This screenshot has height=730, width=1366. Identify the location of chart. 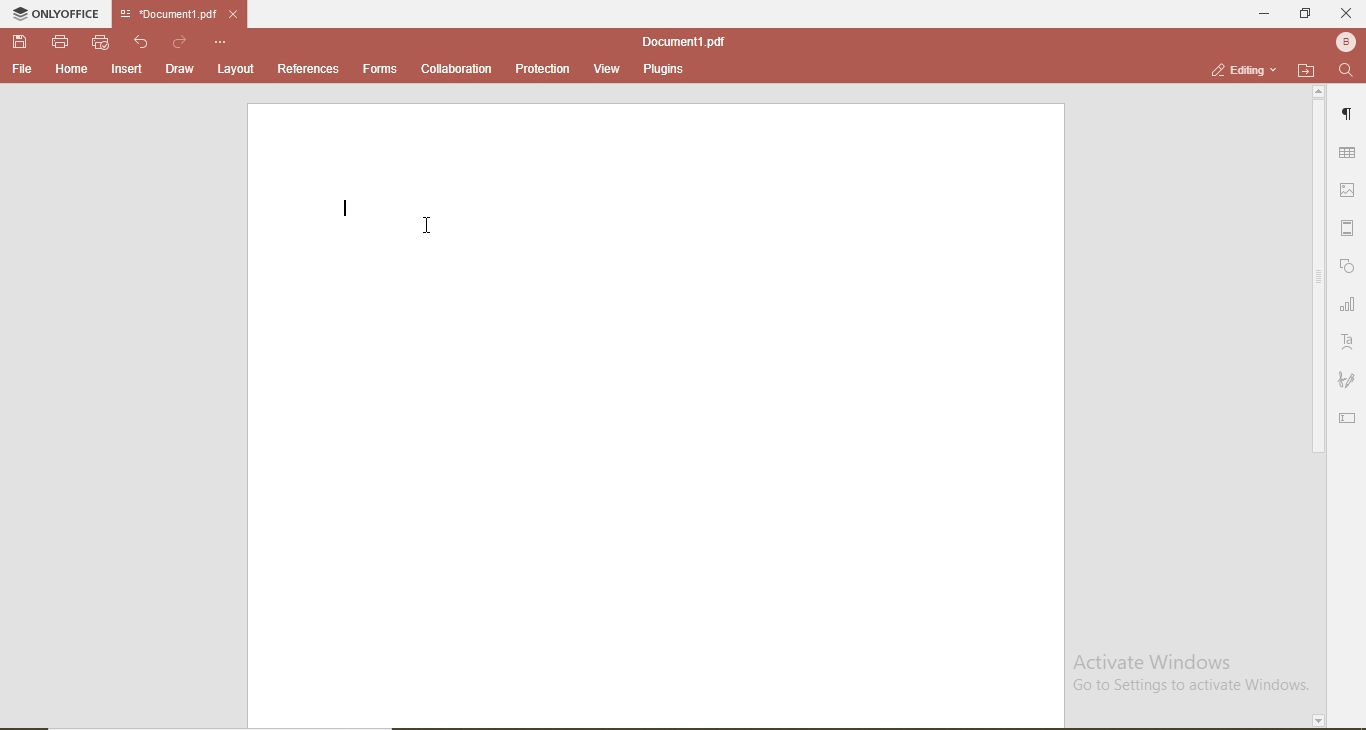
(1348, 304).